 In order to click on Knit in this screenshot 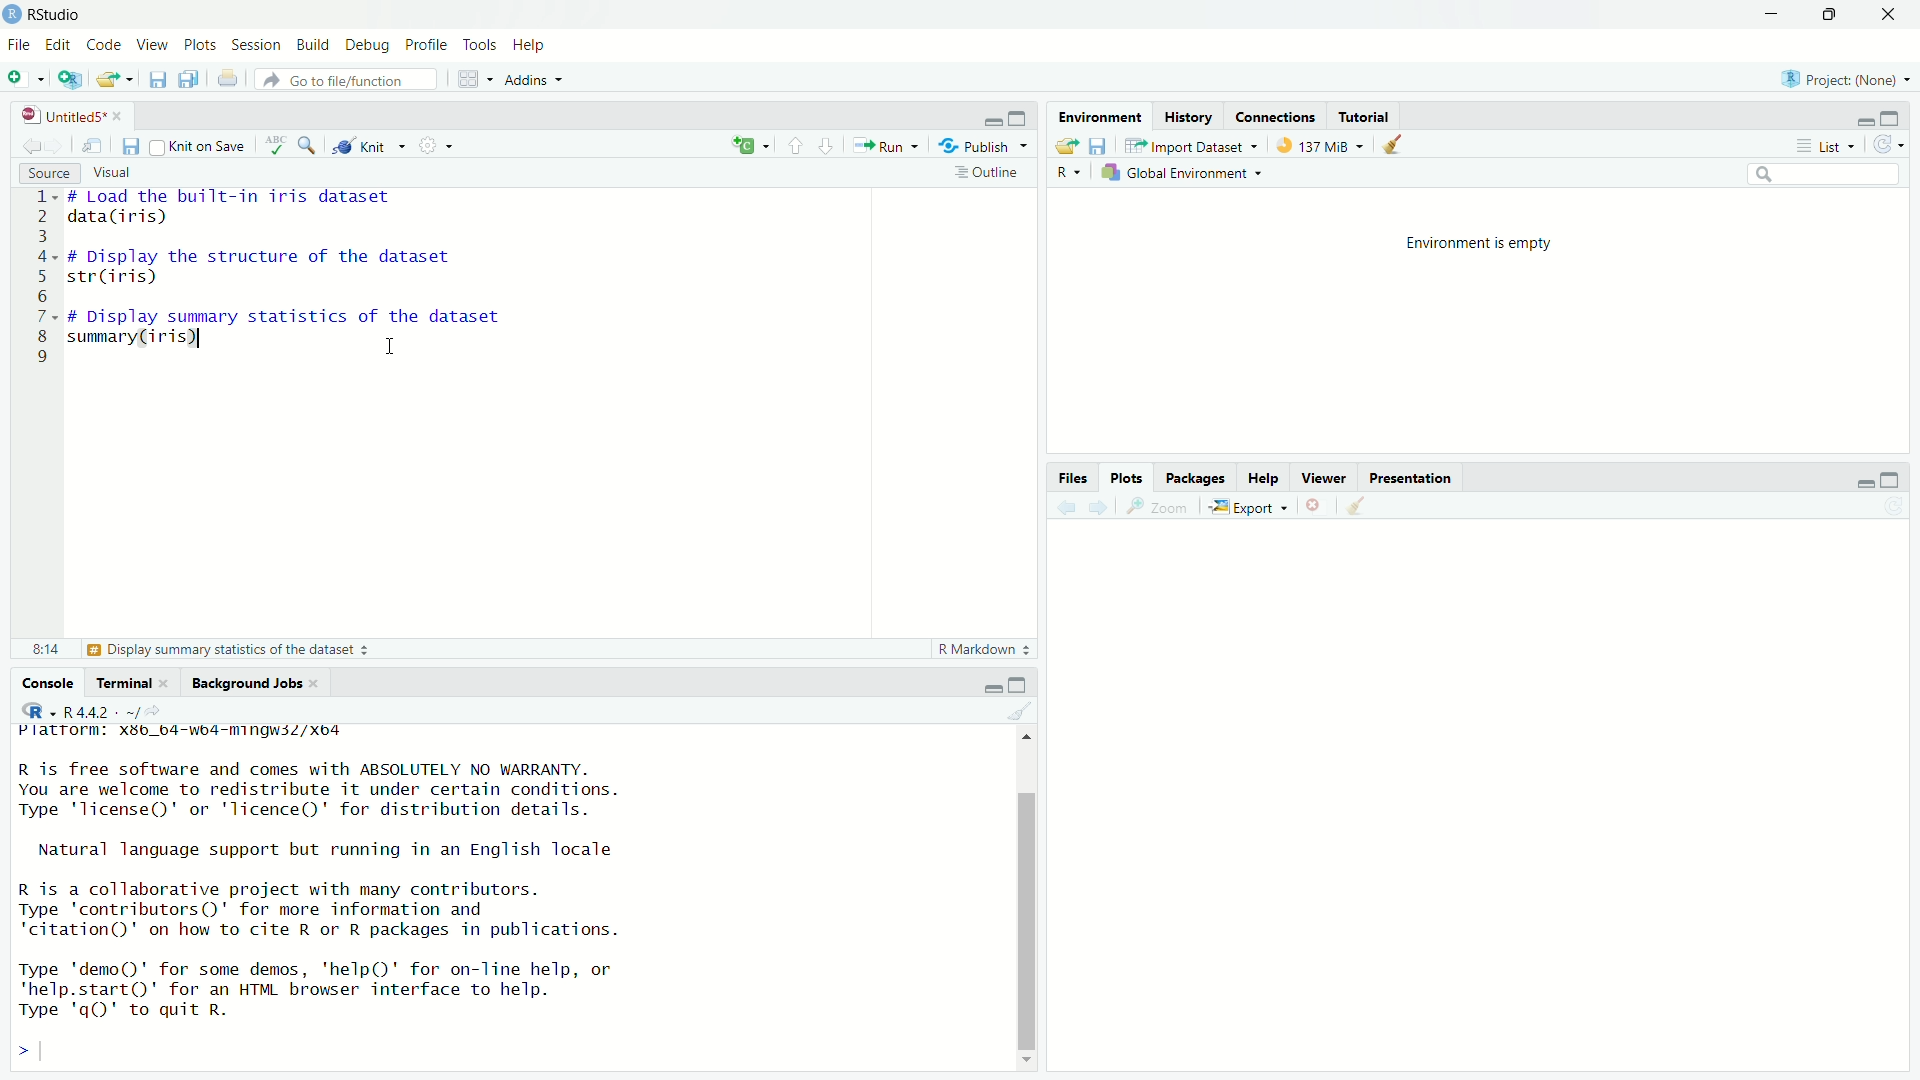, I will do `click(368, 146)`.